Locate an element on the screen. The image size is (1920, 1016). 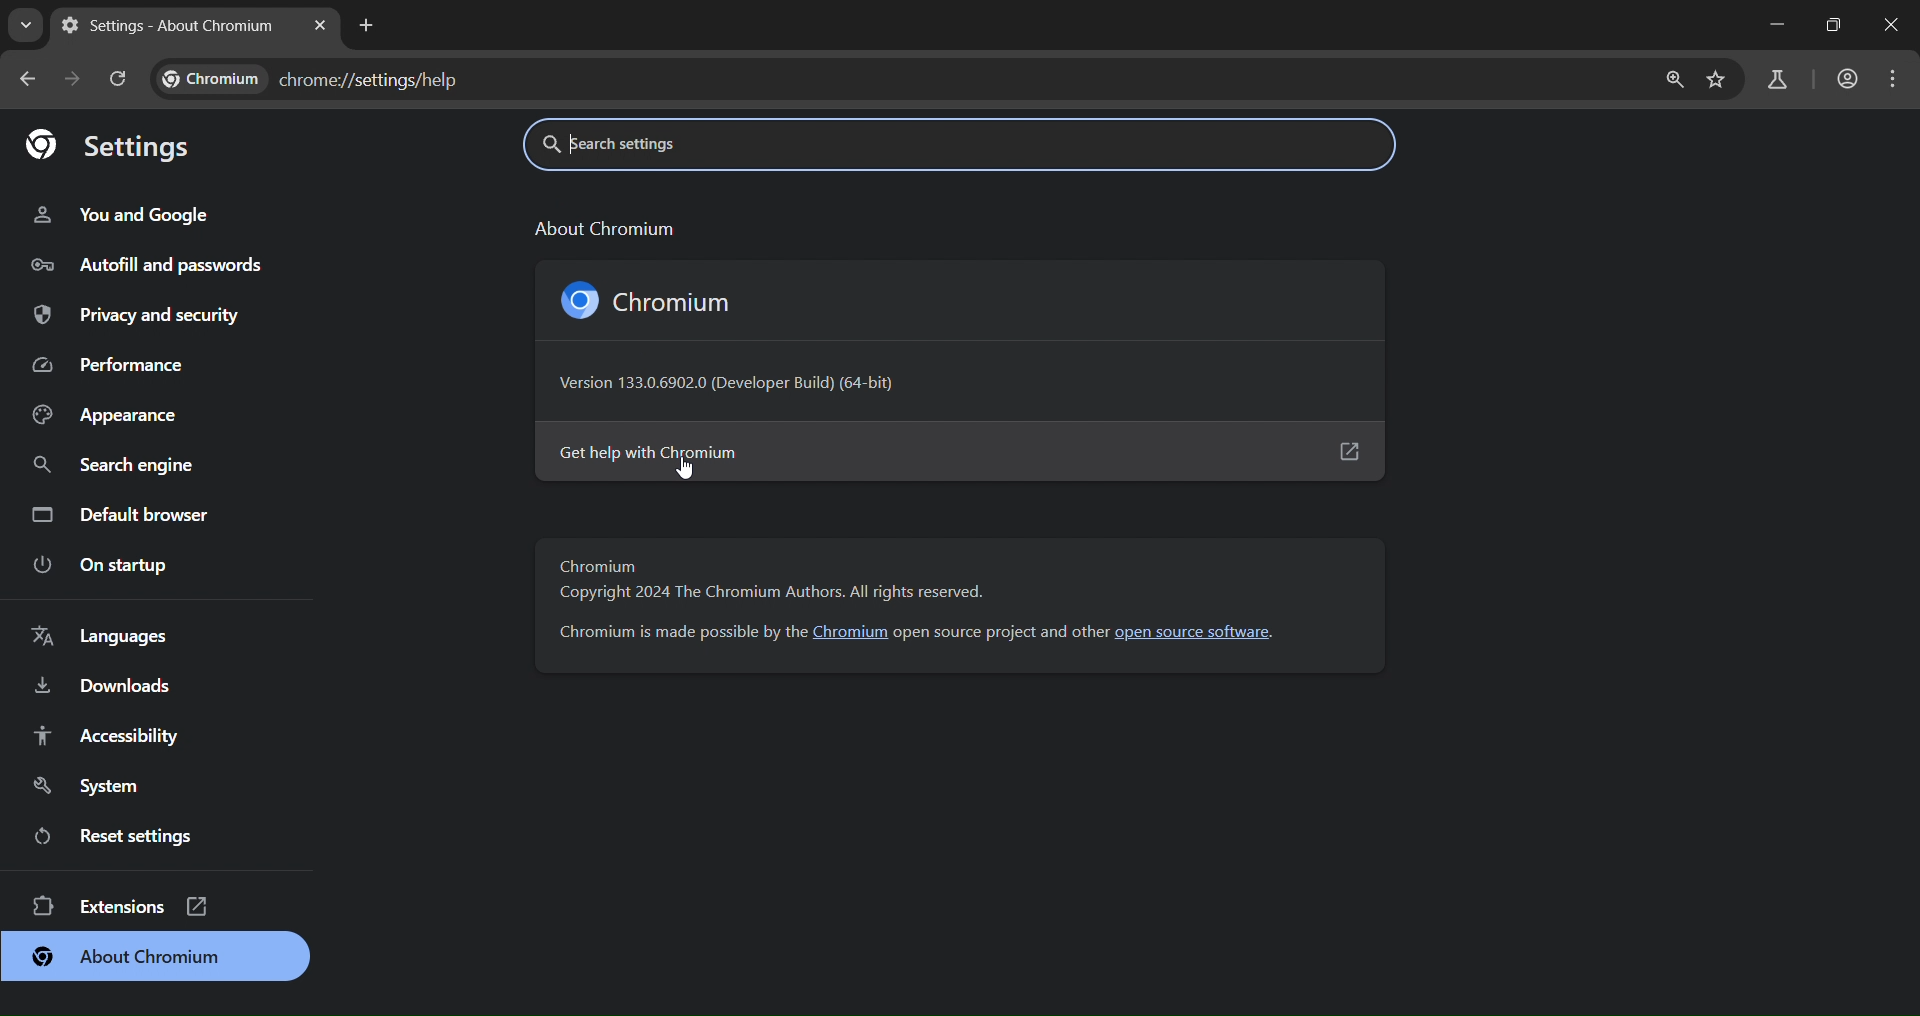
privacy and security is located at coordinates (142, 316).